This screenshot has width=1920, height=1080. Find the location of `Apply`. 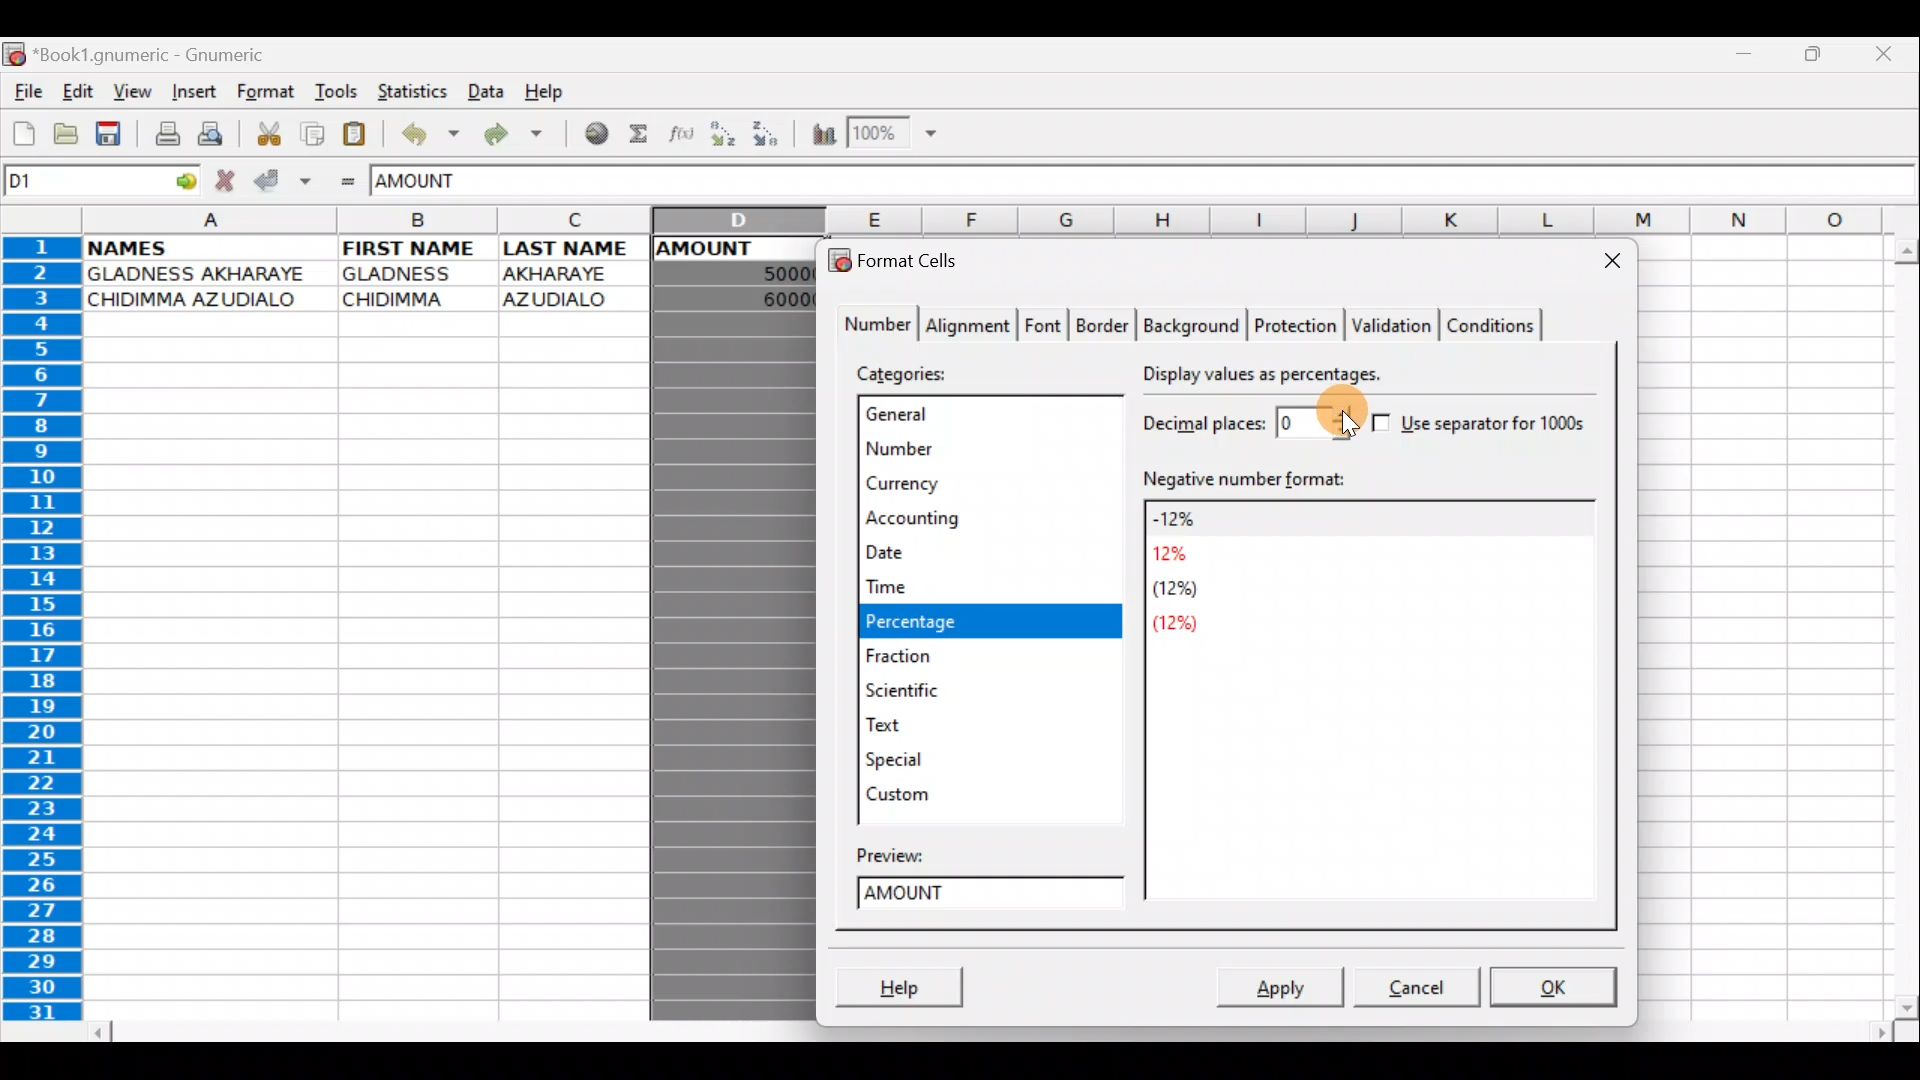

Apply is located at coordinates (1283, 983).